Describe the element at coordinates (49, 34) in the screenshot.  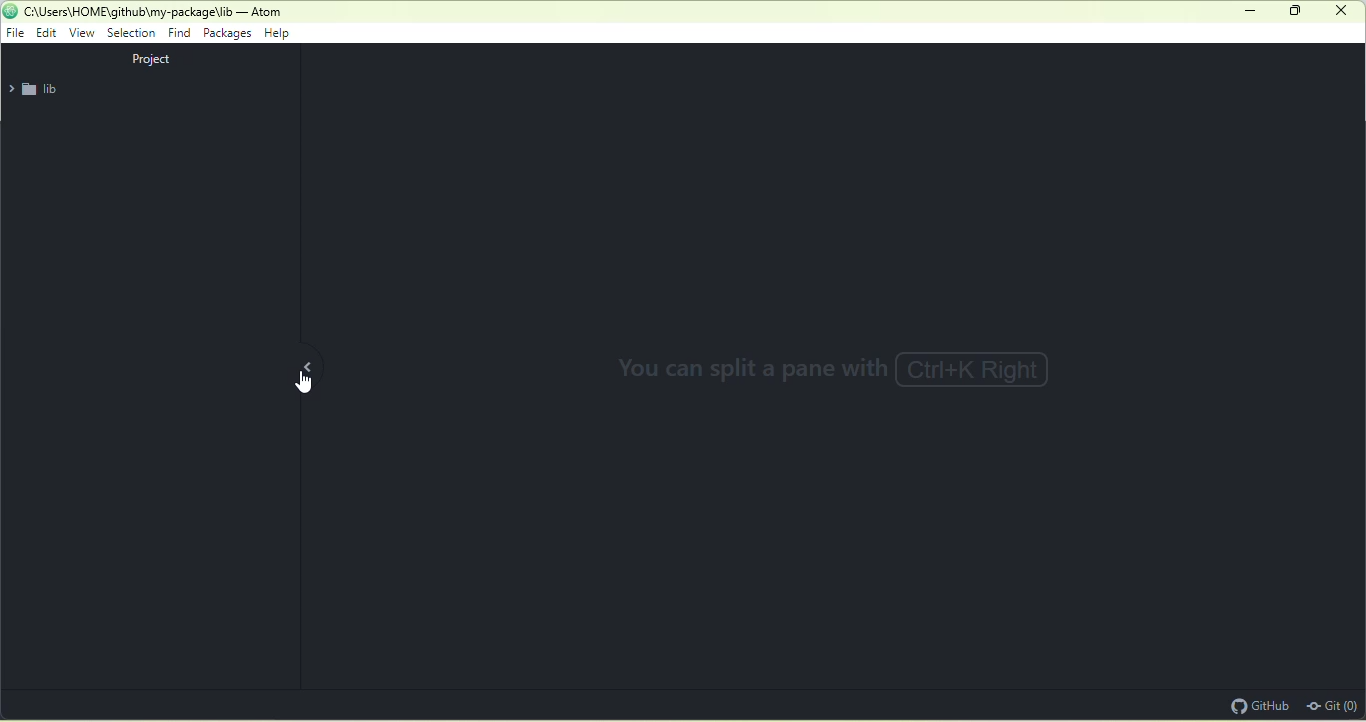
I see `edit` at that location.